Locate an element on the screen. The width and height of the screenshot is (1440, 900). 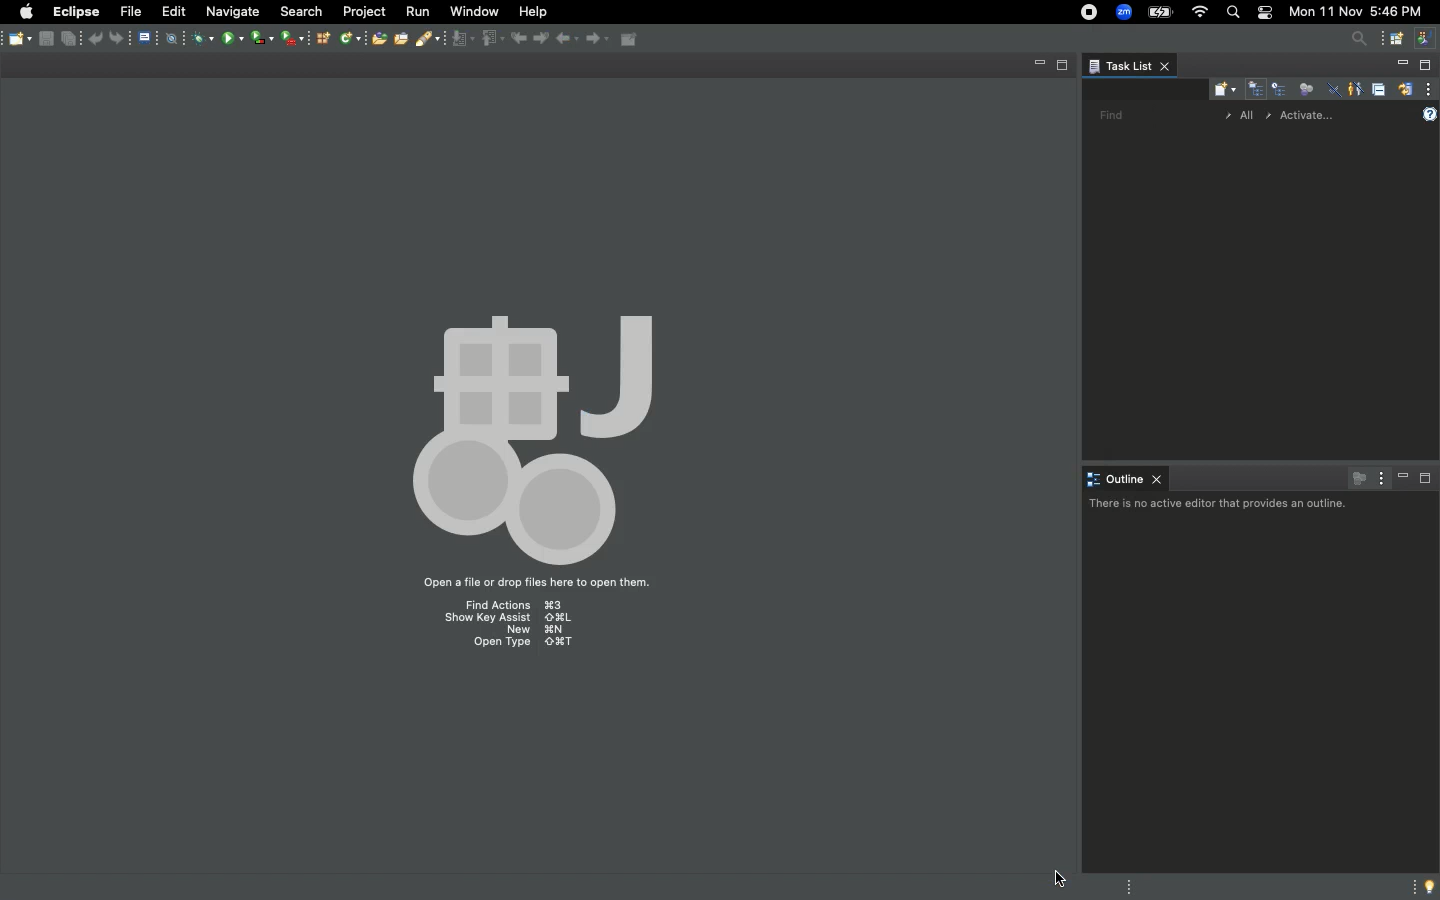
Project is located at coordinates (364, 11).